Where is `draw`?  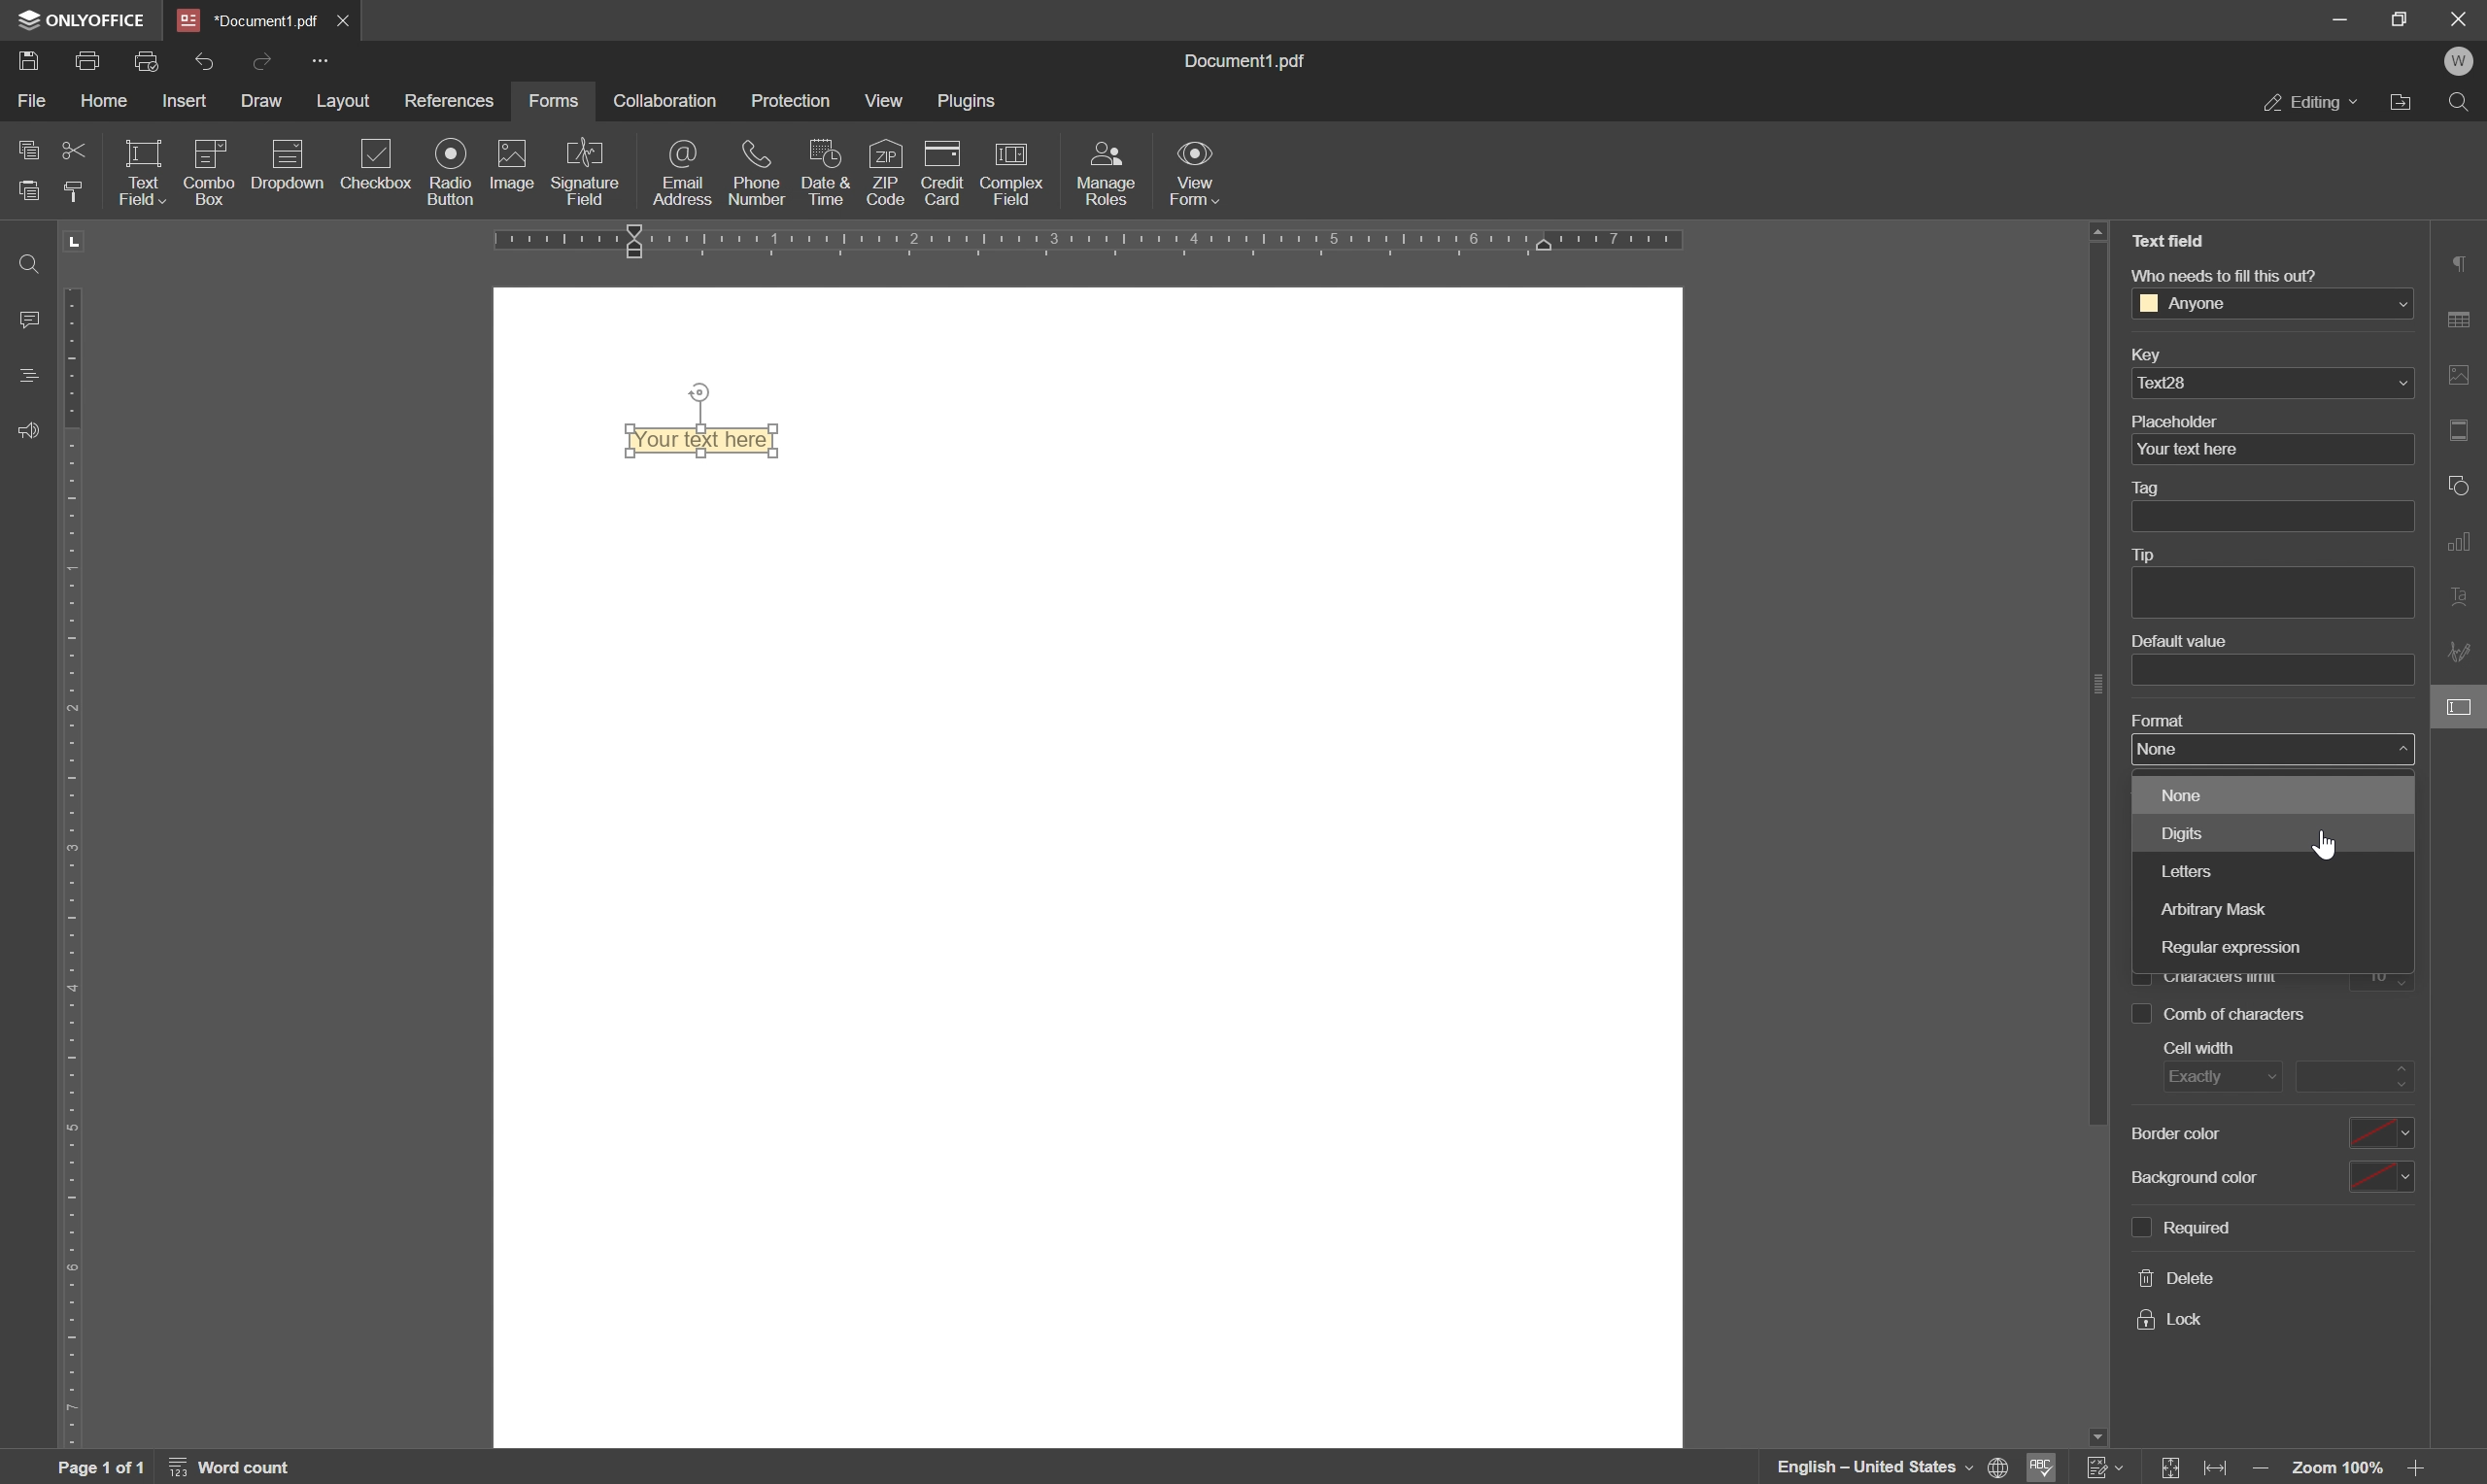
draw is located at coordinates (262, 98).